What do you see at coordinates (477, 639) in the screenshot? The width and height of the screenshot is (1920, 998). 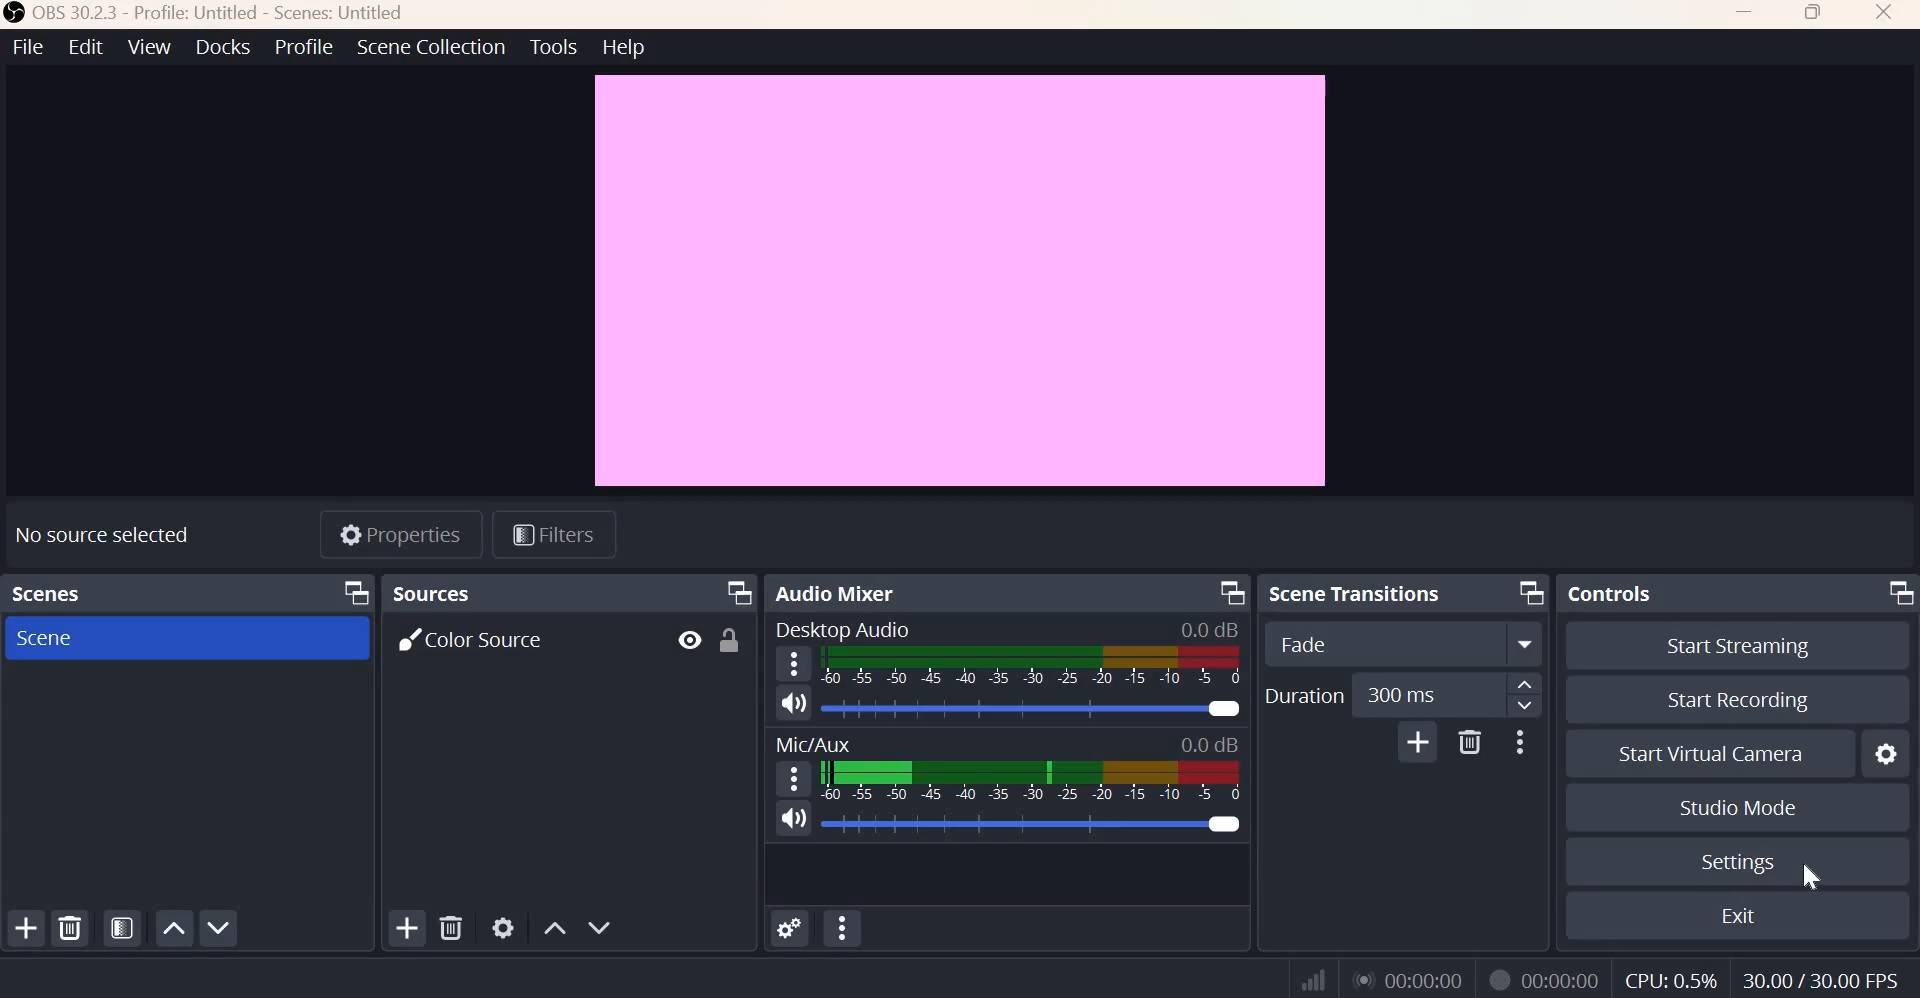 I see `Color source` at bounding box center [477, 639].